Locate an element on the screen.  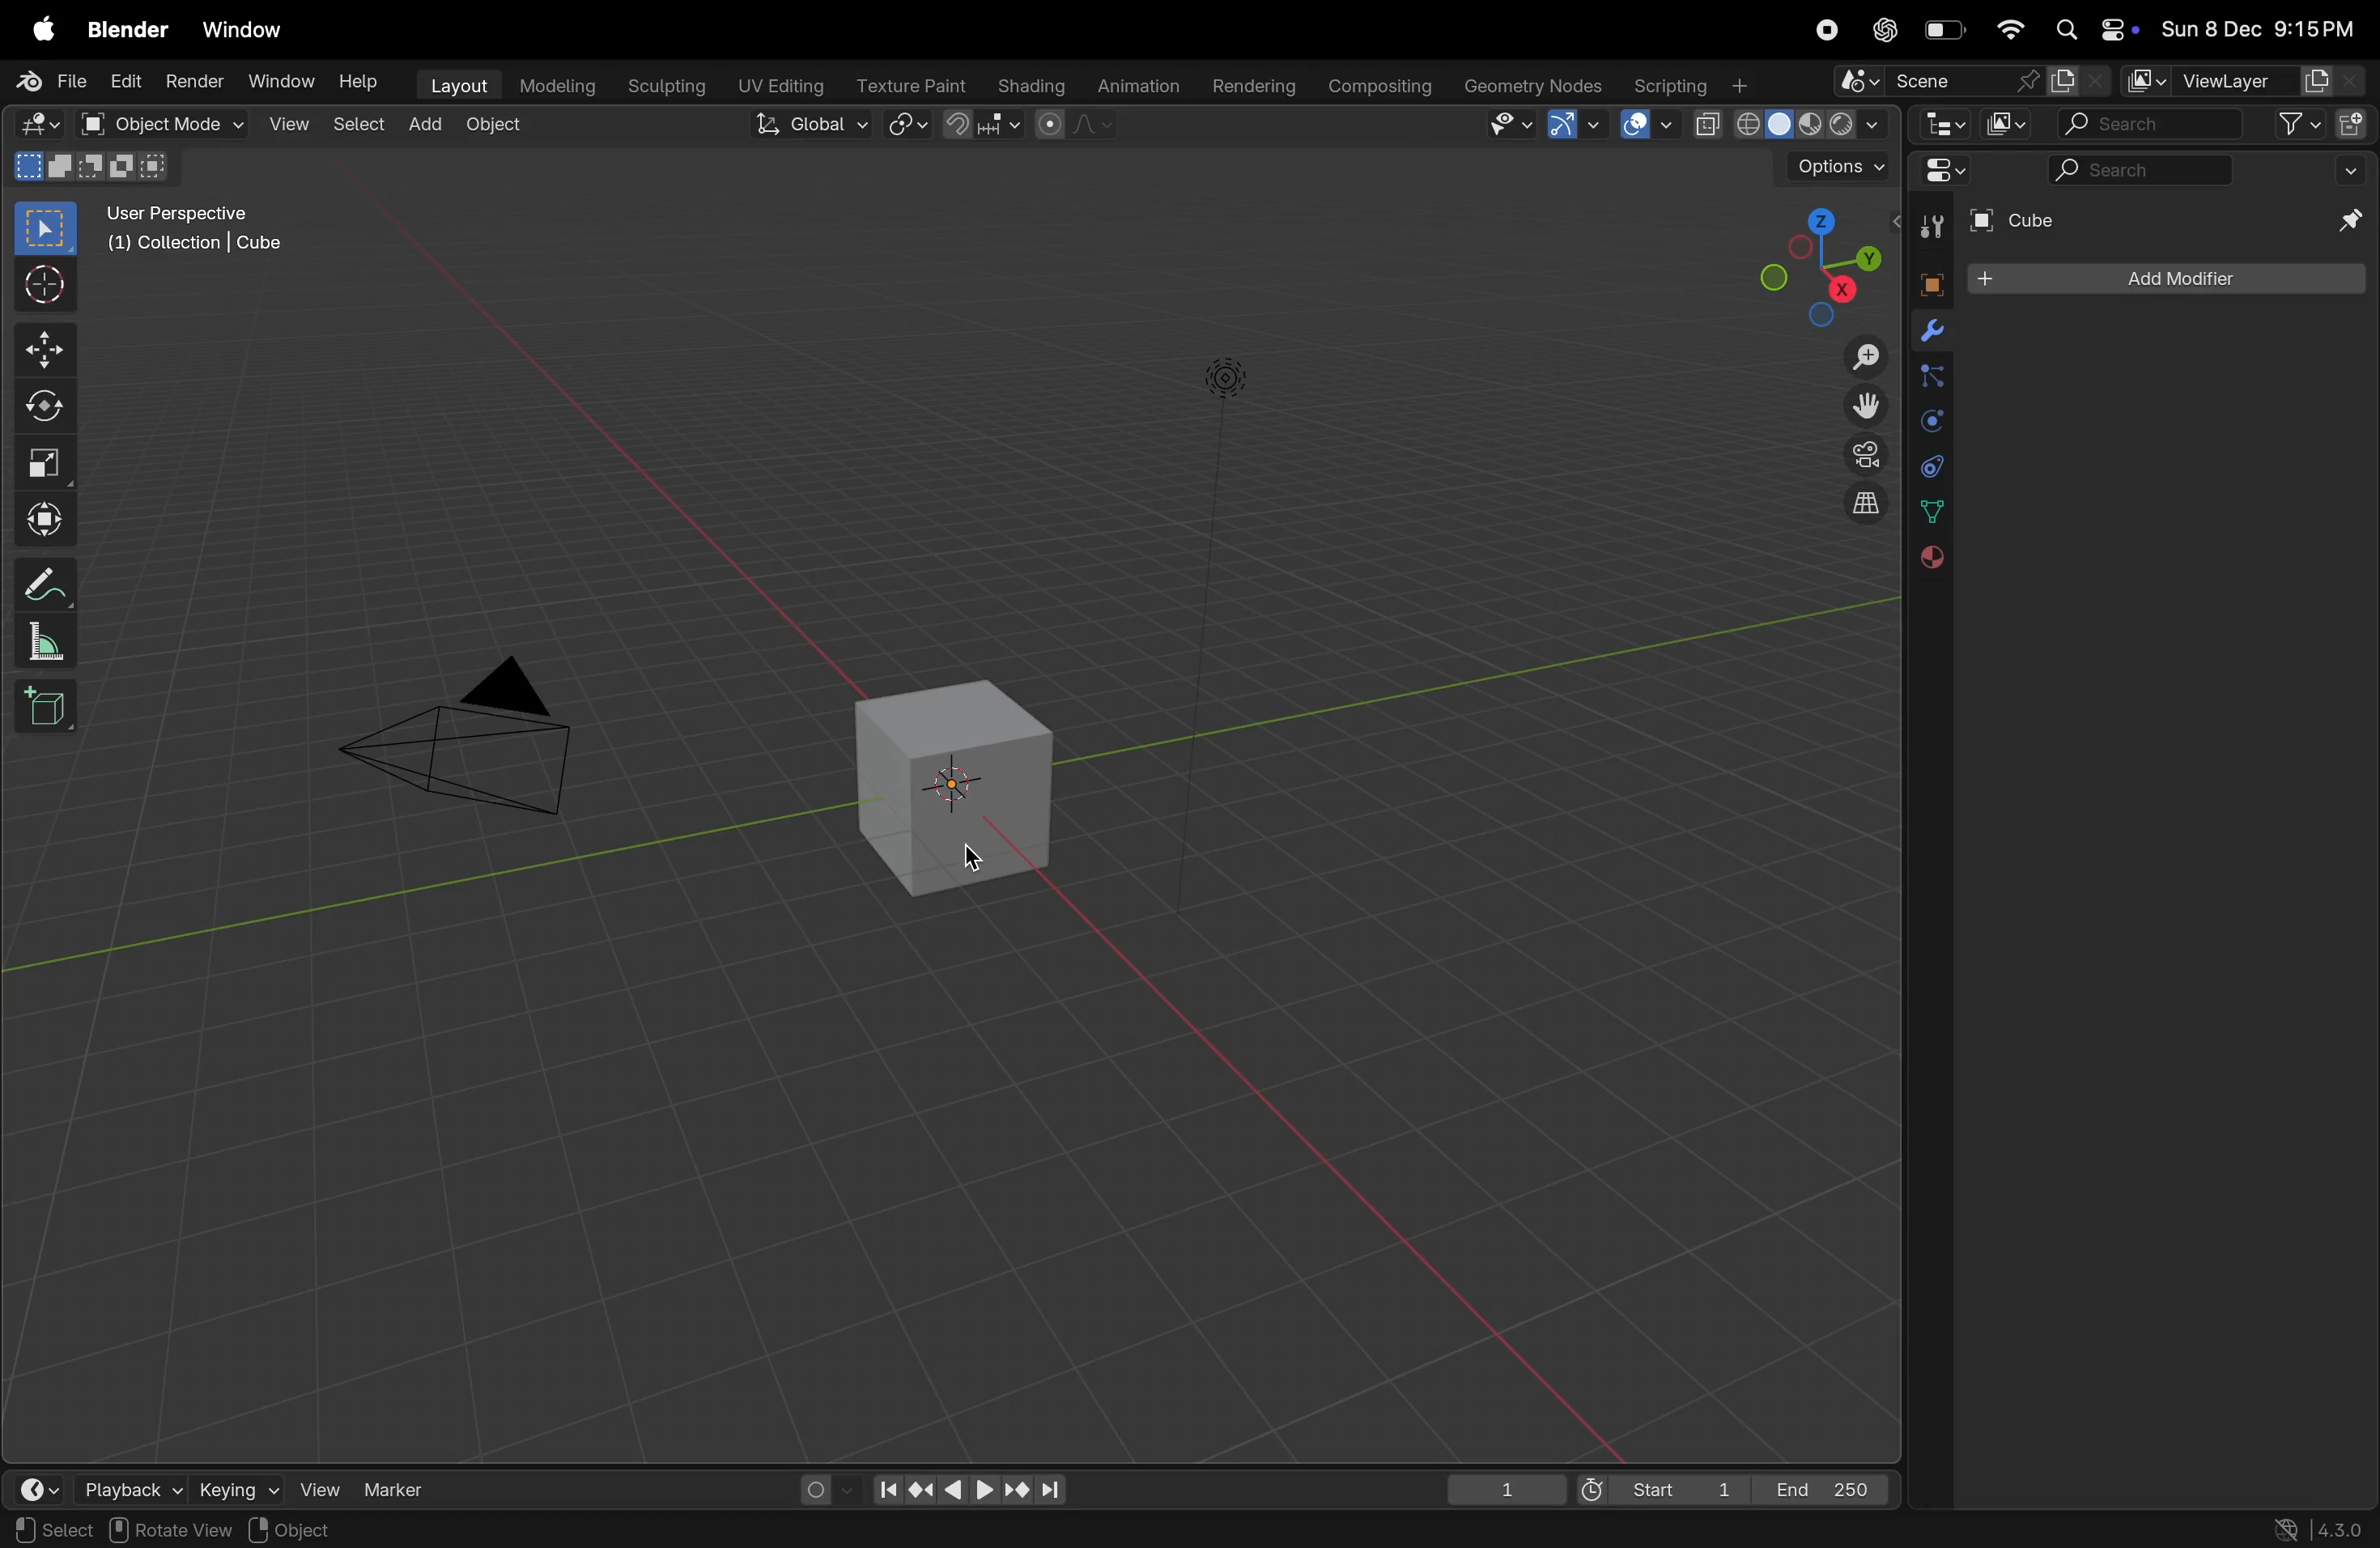
select box is located at coordinates (47, 228).